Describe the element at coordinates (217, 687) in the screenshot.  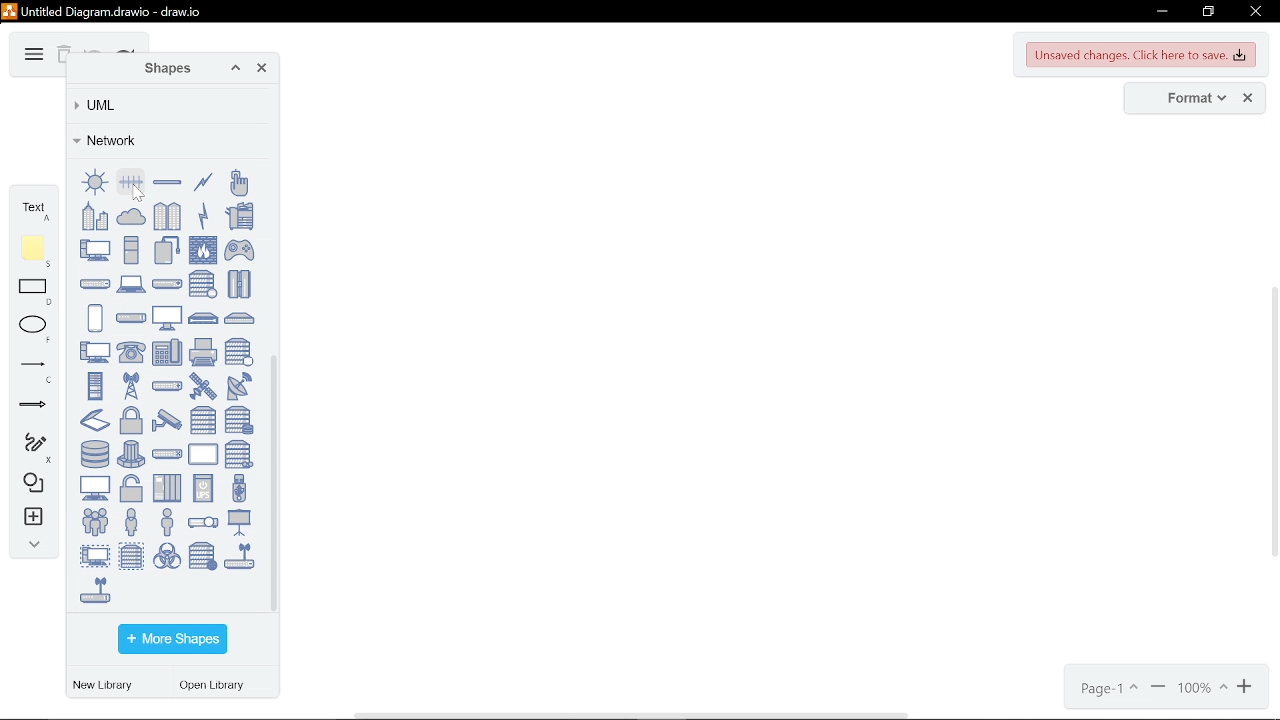
I see `open library` at that location.